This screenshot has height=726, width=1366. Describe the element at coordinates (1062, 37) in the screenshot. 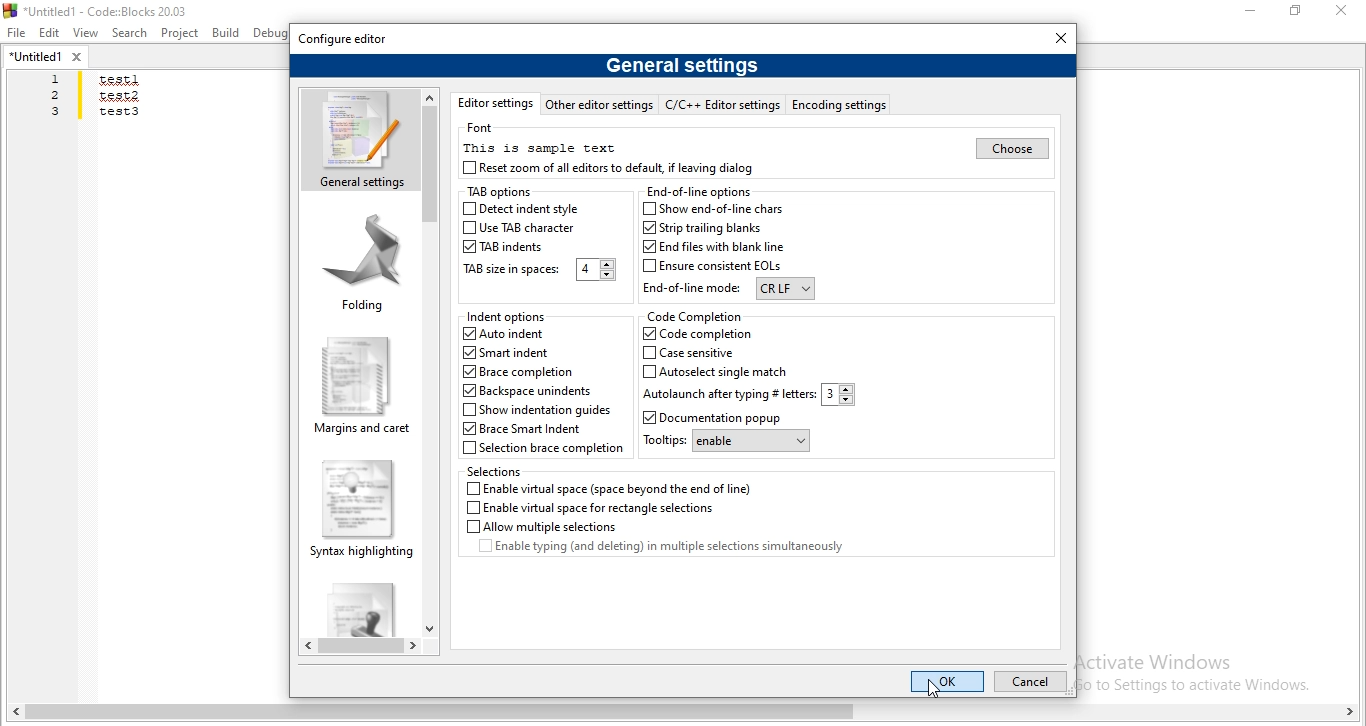

I see `close` at that location.